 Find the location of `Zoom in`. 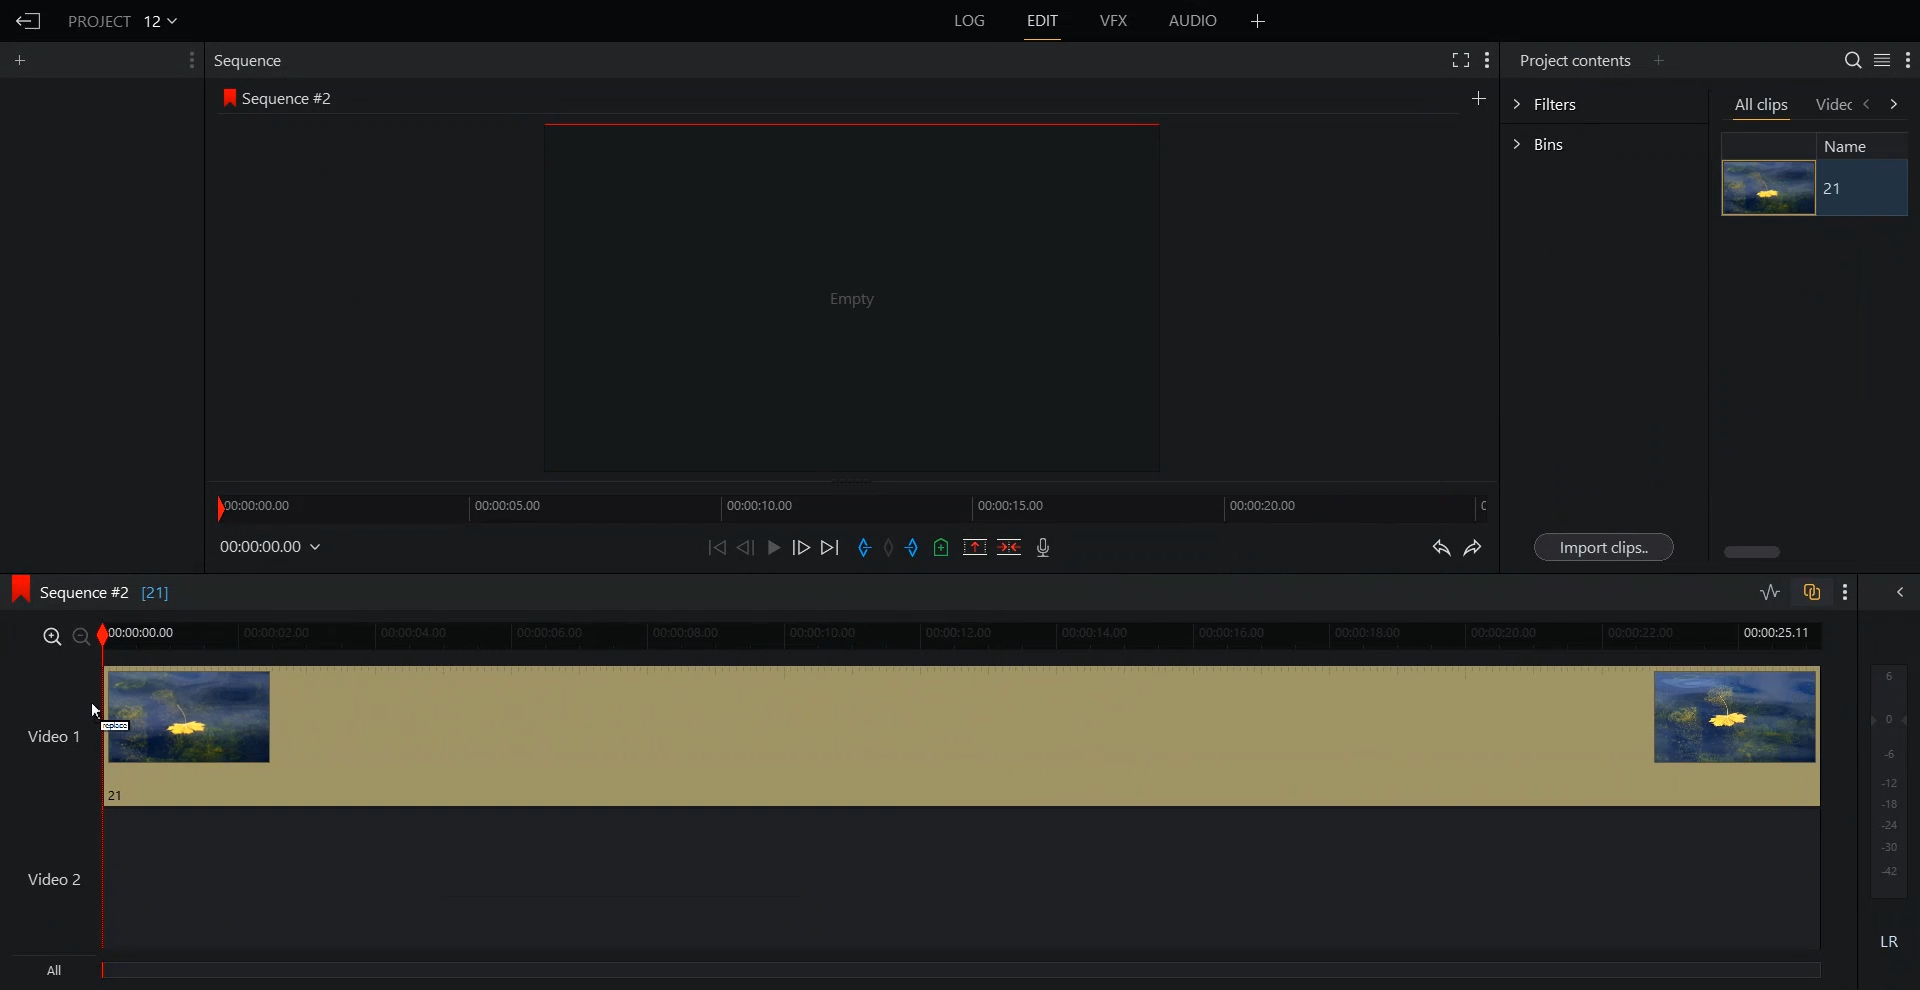

Zoom in is located at coordinates (50, 635).